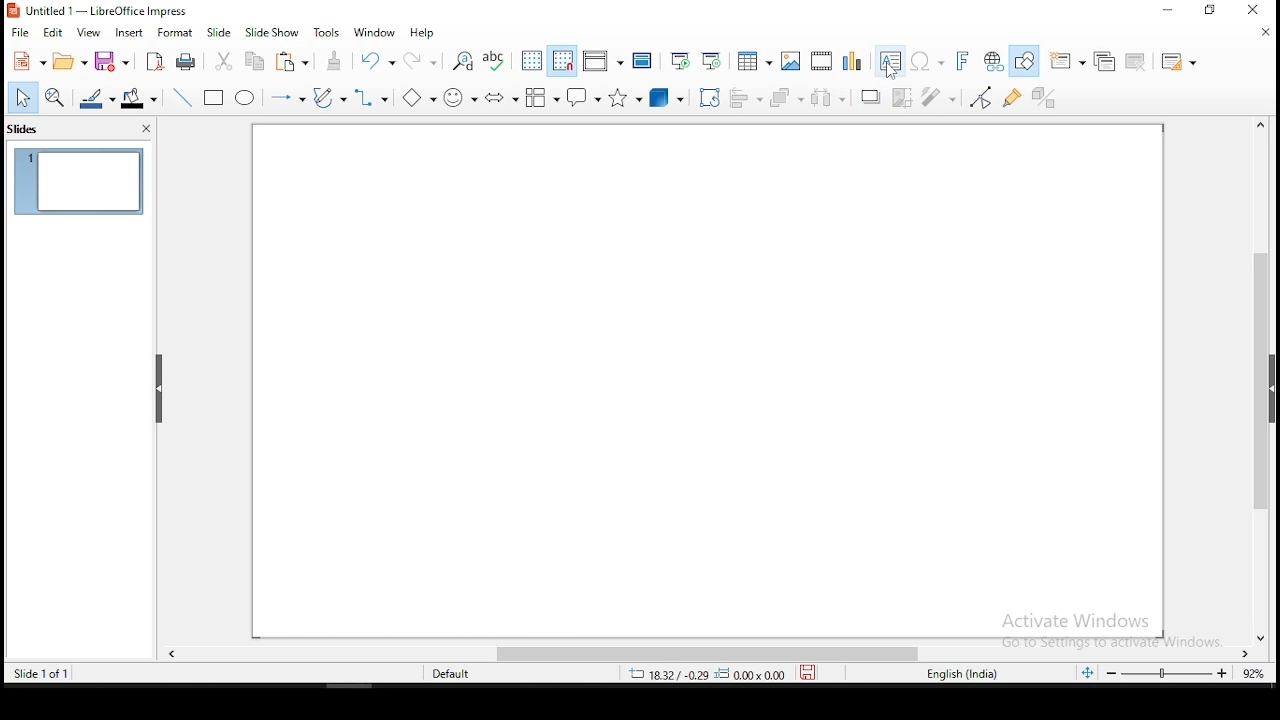 Image resolution: width=1280 pixels, height=720 pixels. I want to click on print, so click(186, 63).